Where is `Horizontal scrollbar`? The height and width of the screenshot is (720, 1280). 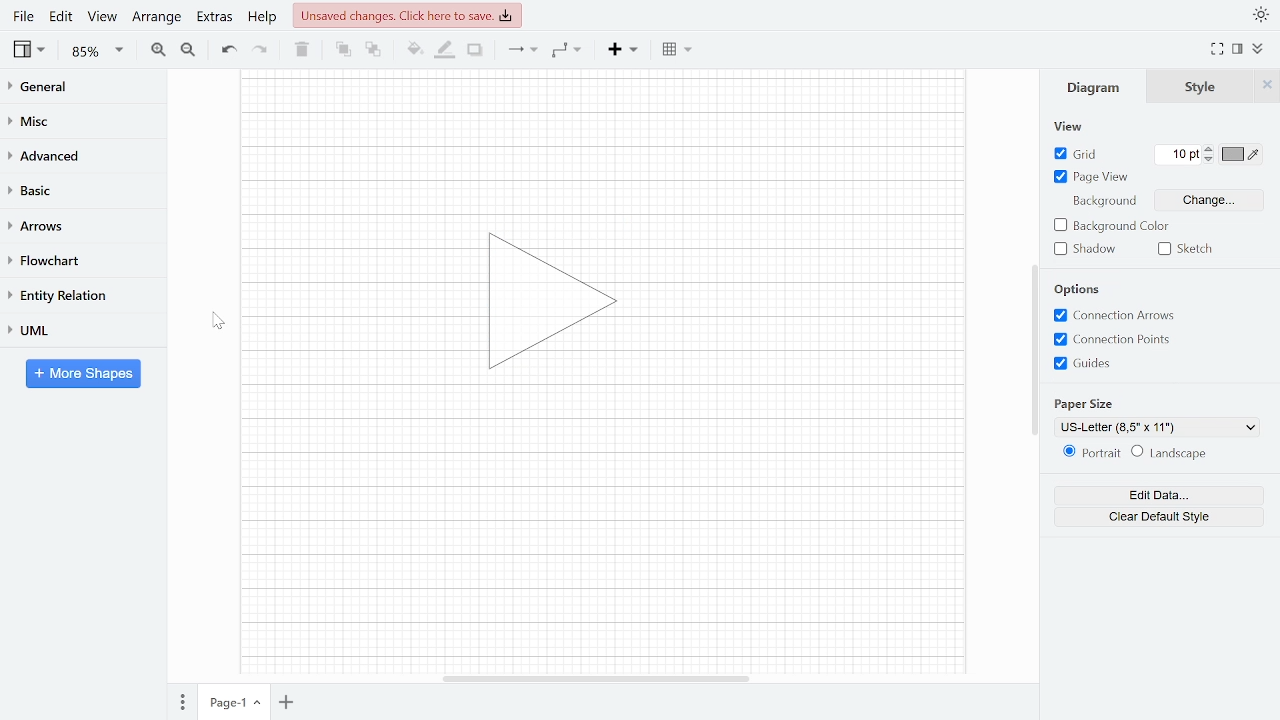
Horizontal scrollbar is located at coordinates (598, 678).